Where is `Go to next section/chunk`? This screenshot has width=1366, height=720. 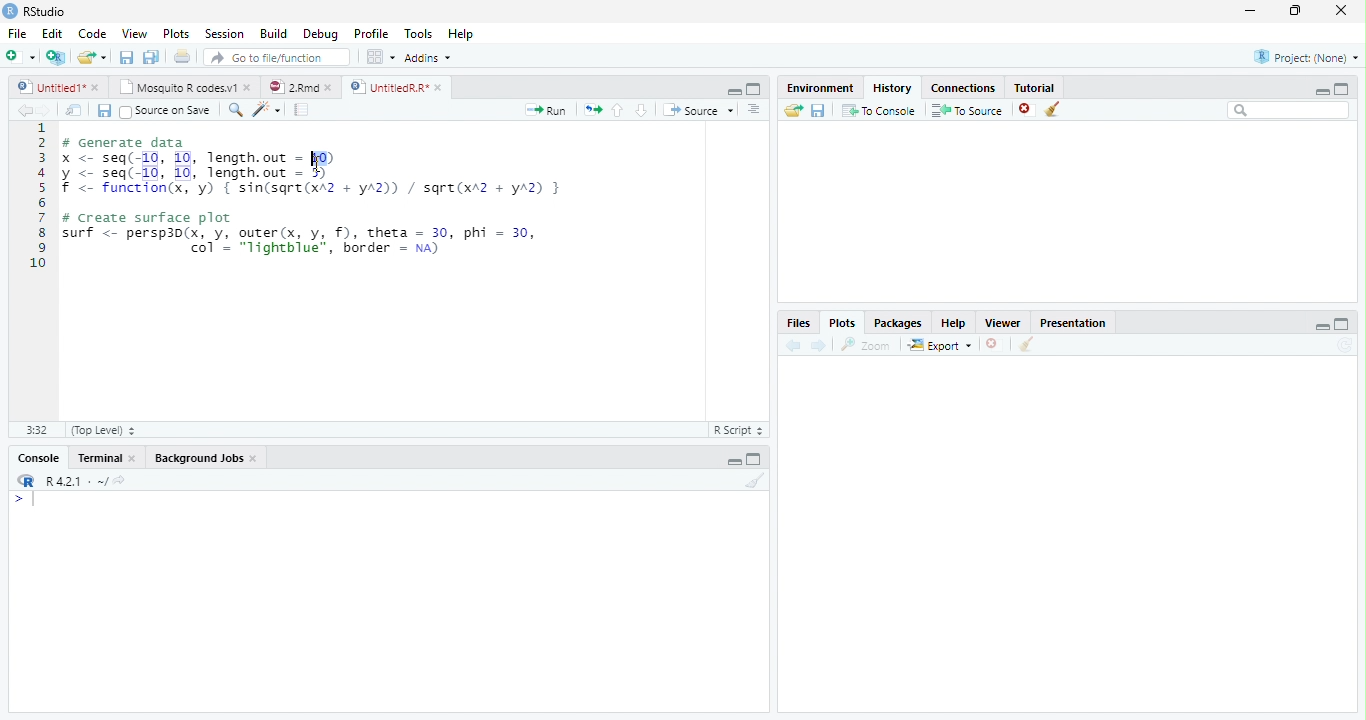
Go to next section/chunk is located at coordinates (641, 109).